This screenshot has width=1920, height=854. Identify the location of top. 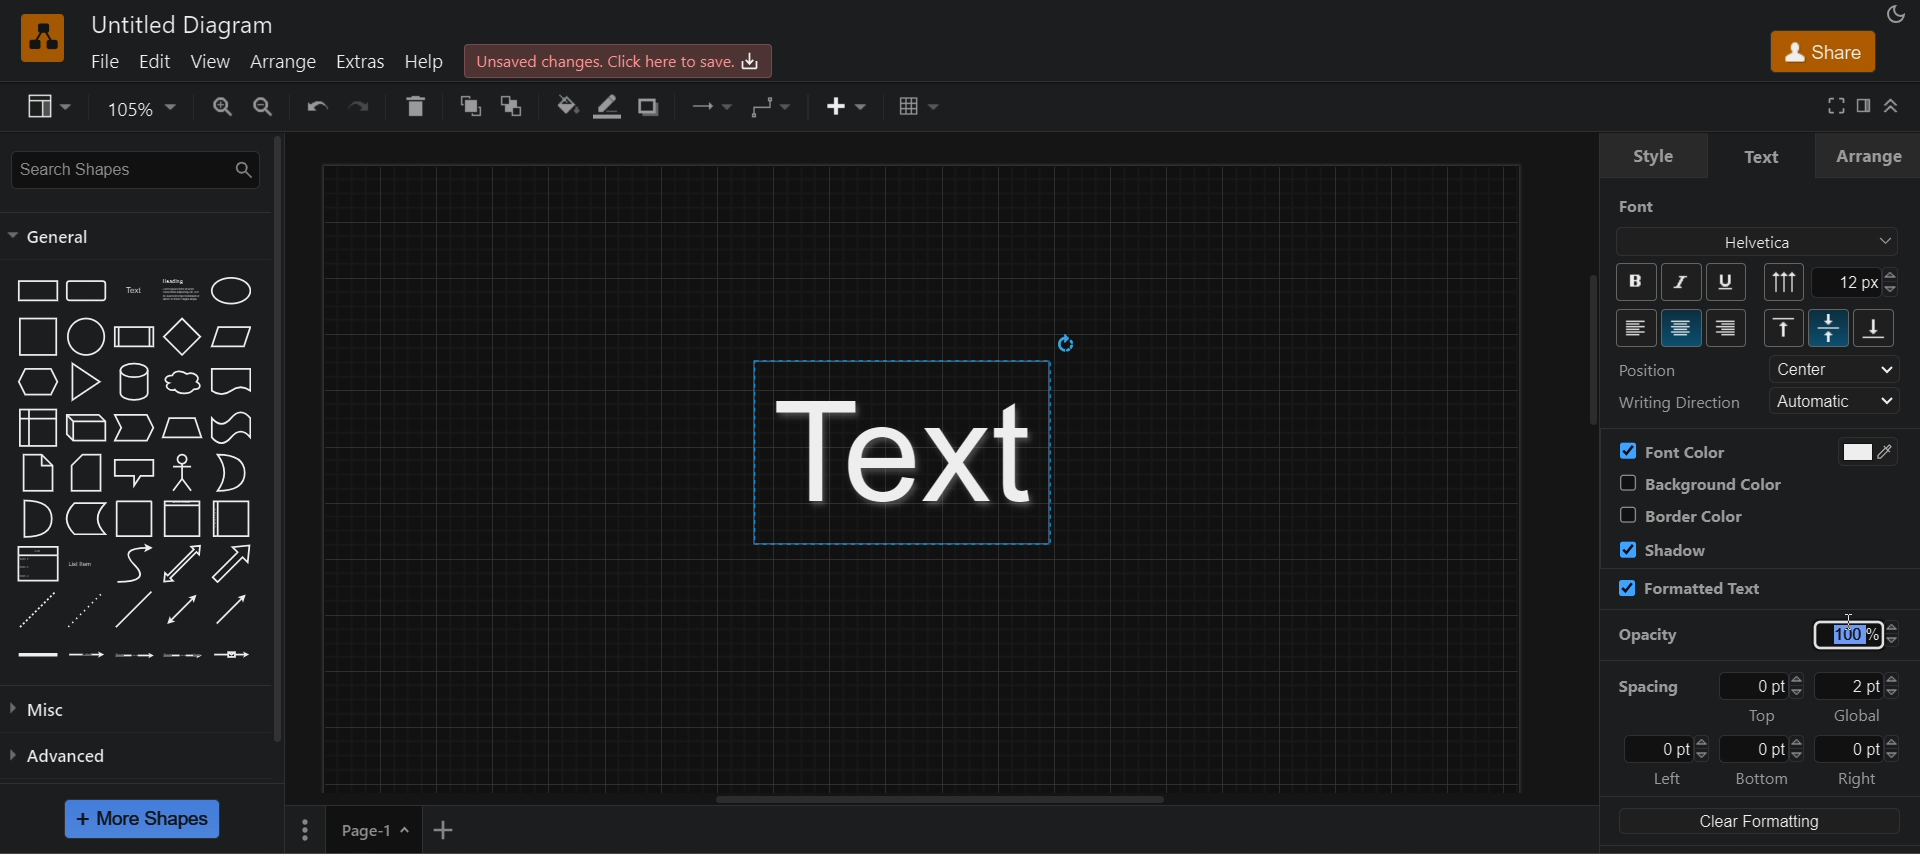
(1784, 327).